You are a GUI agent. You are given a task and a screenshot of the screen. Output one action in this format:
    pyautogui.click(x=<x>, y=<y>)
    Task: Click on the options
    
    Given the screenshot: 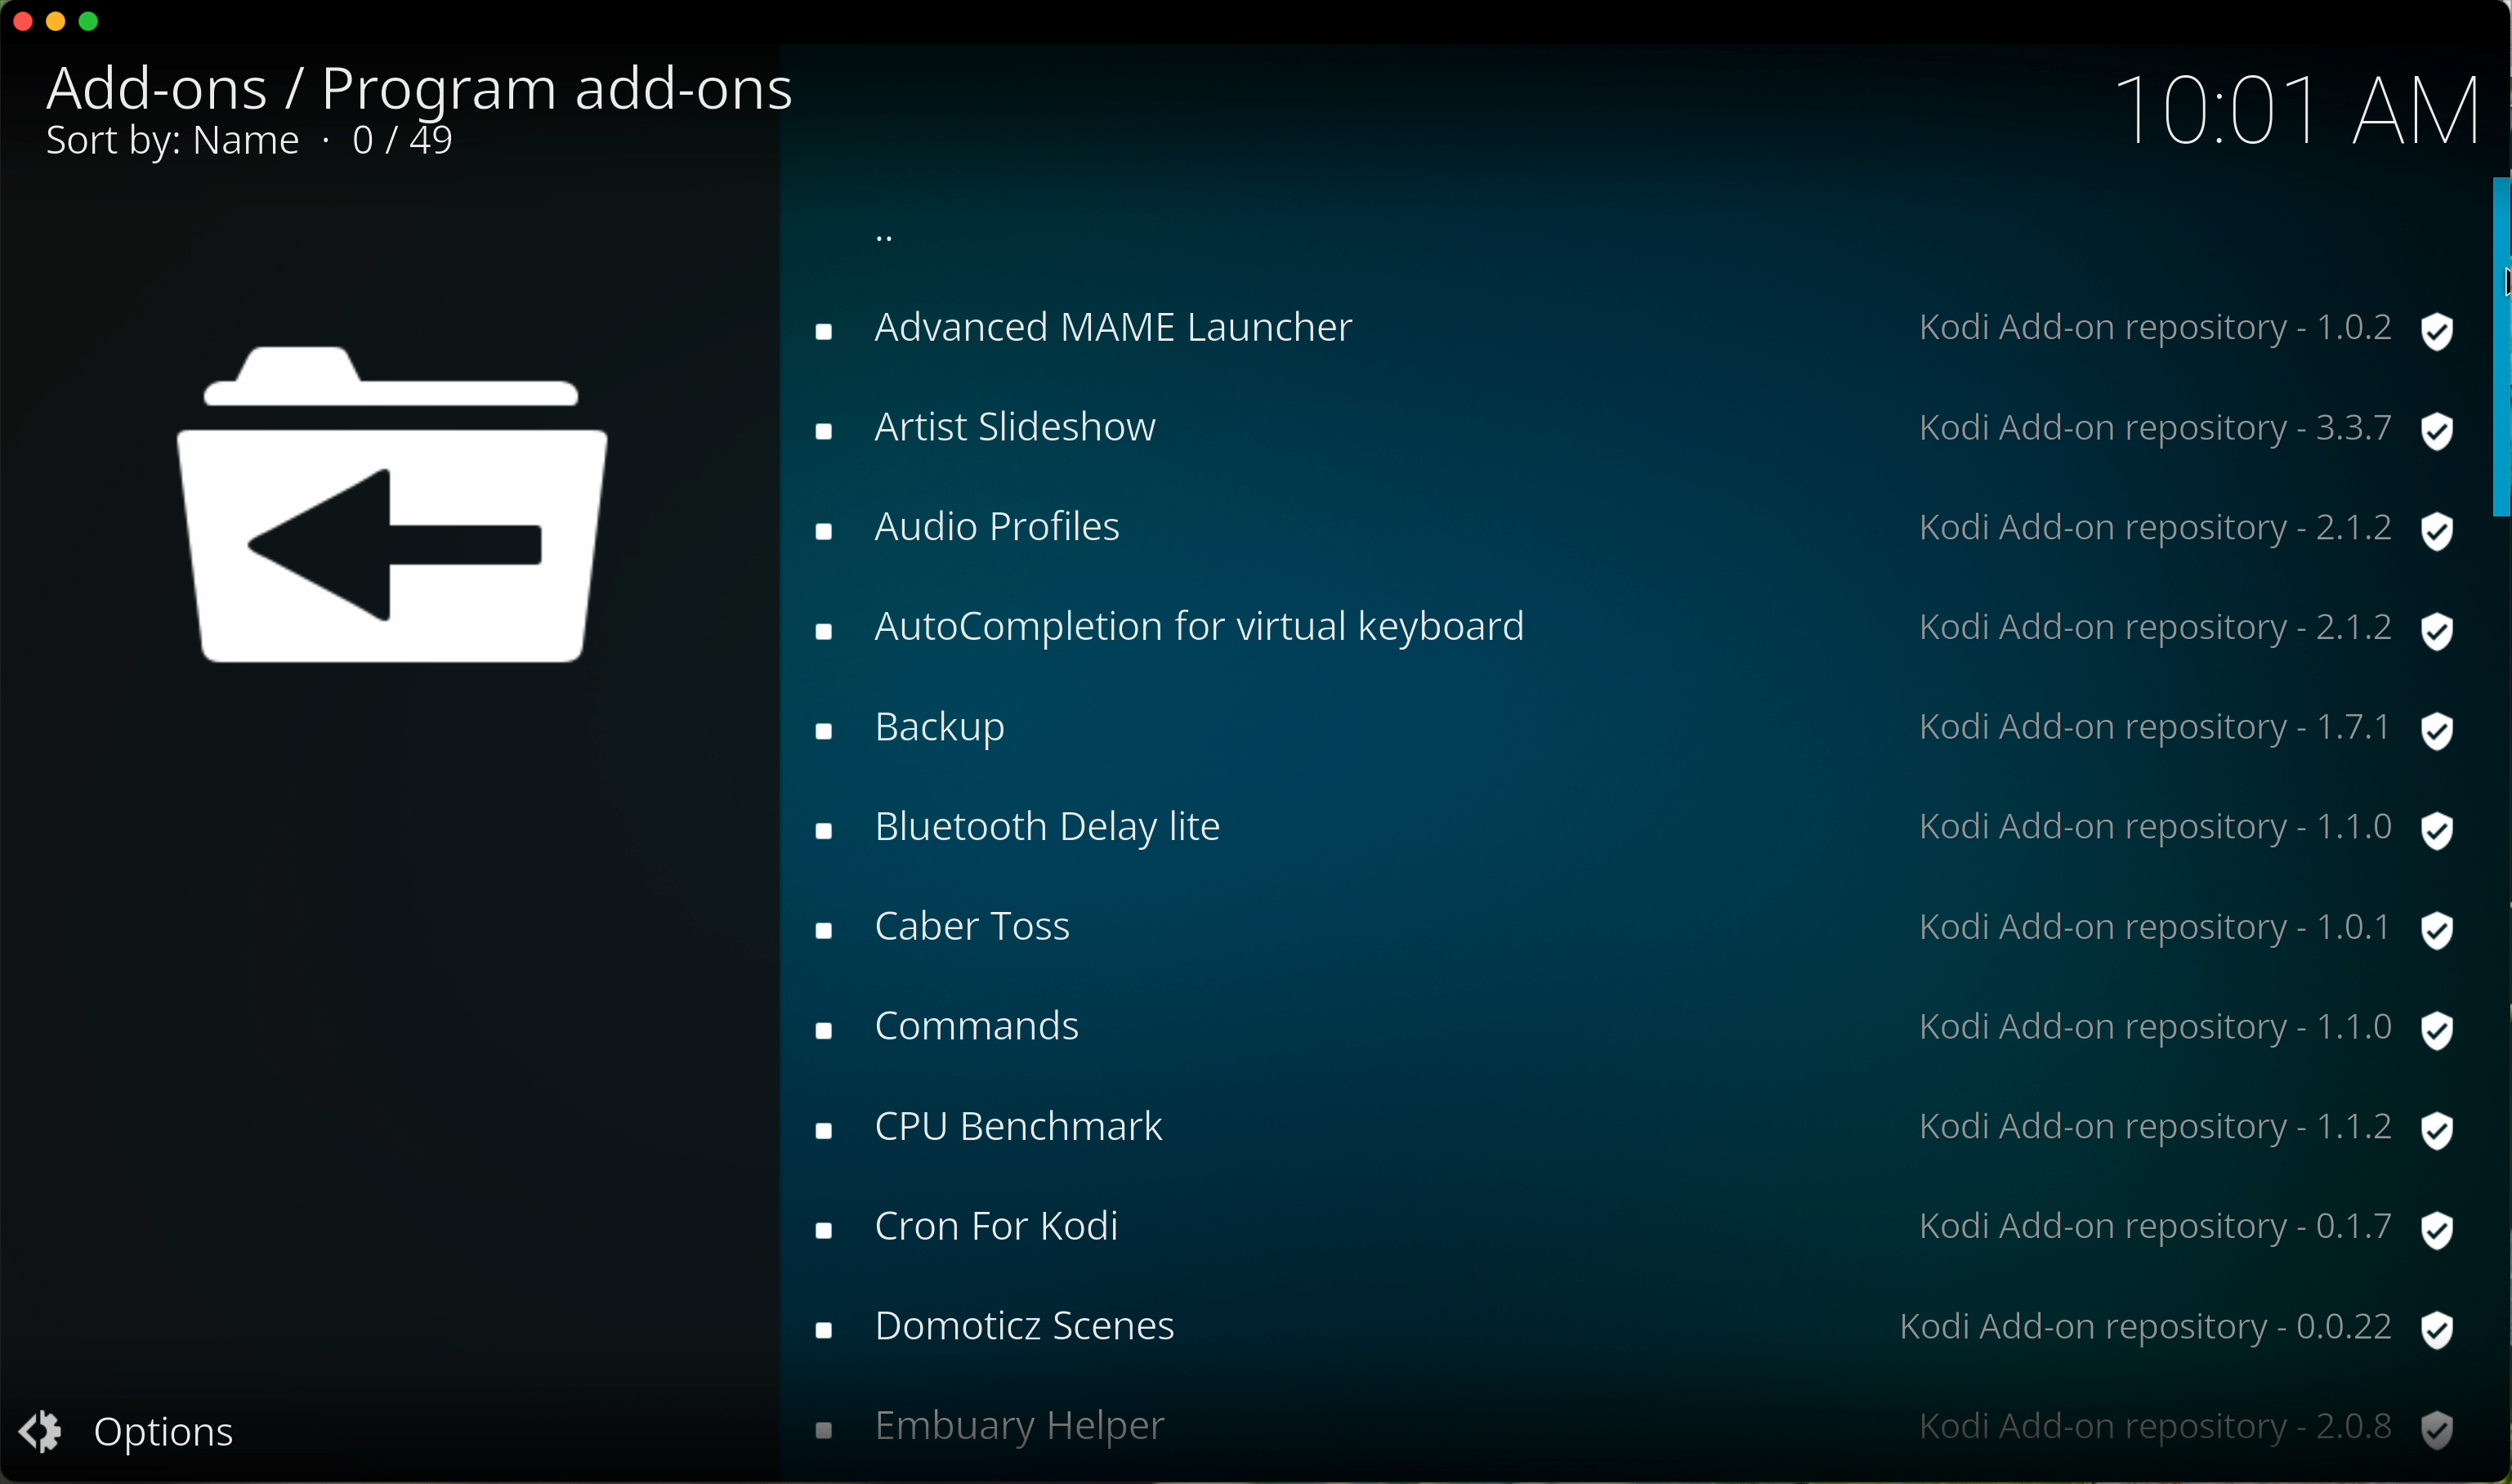 What is the action you would take?
    pyautogui.click(x=132, y=1433)
    